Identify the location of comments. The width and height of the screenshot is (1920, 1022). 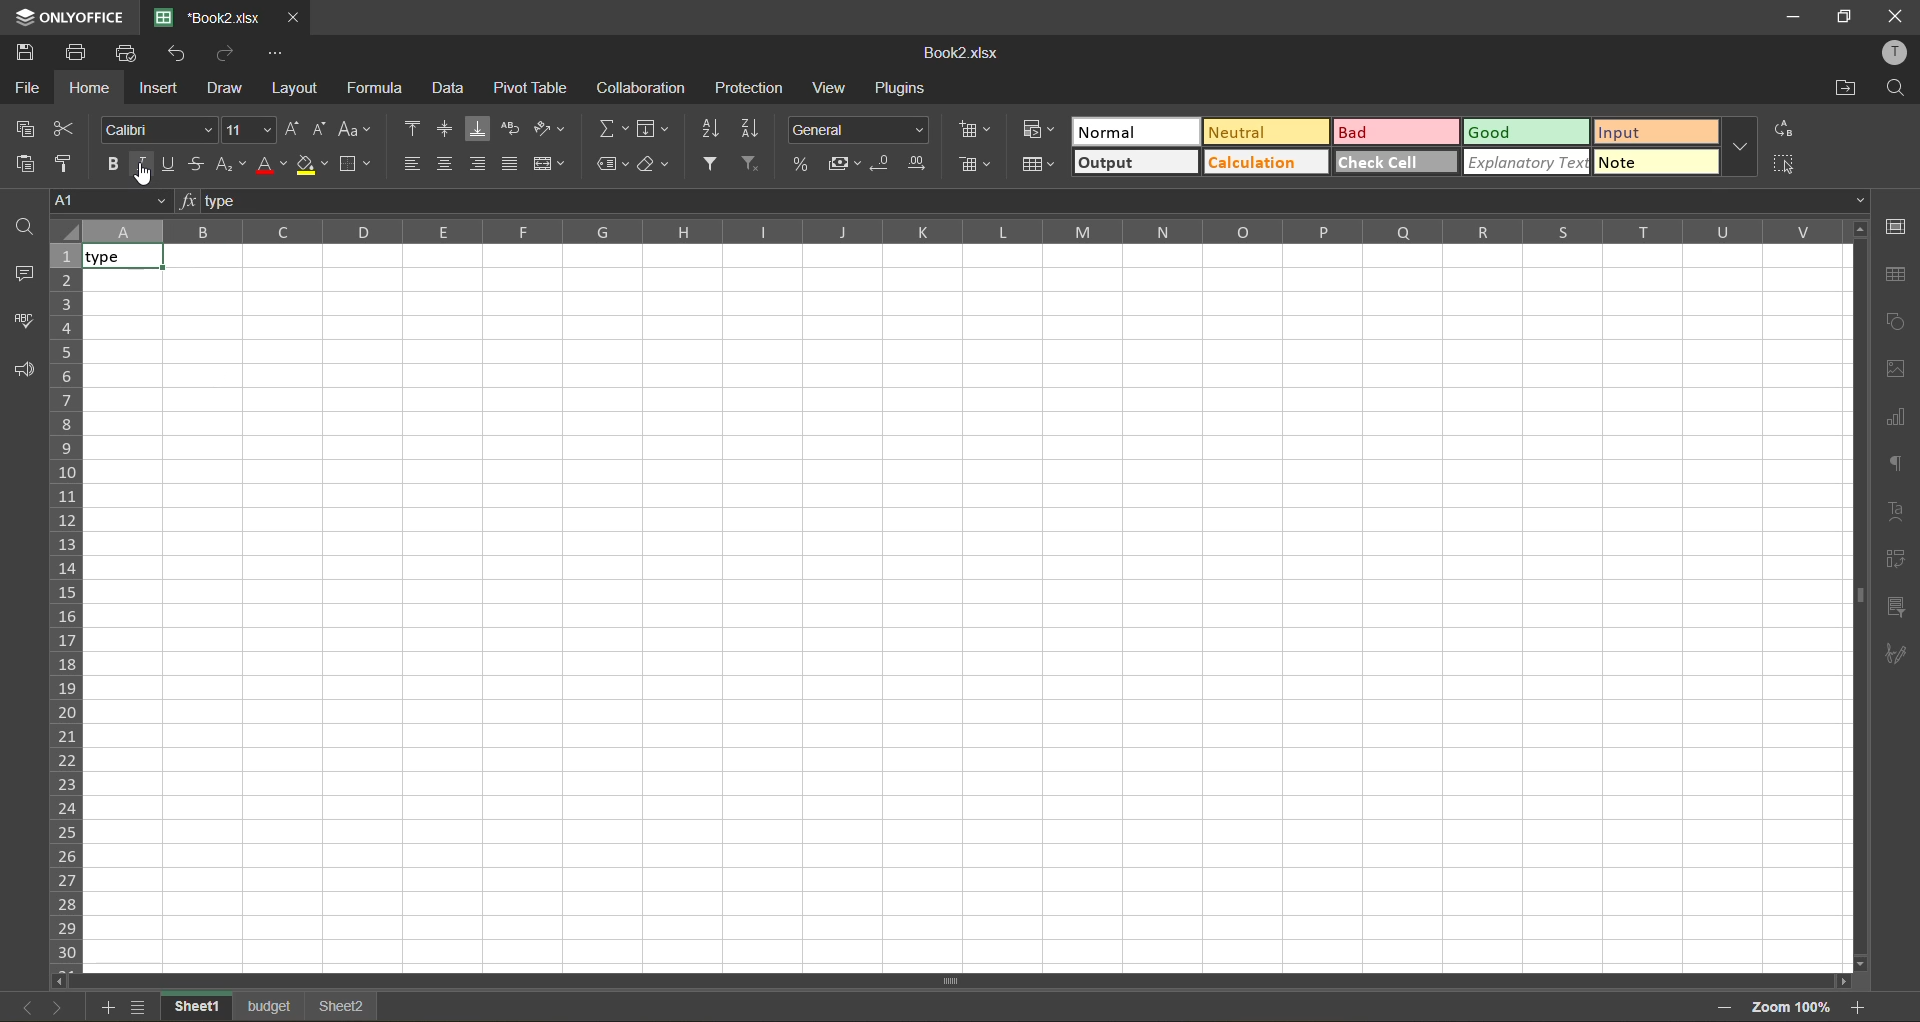
(23, 275).